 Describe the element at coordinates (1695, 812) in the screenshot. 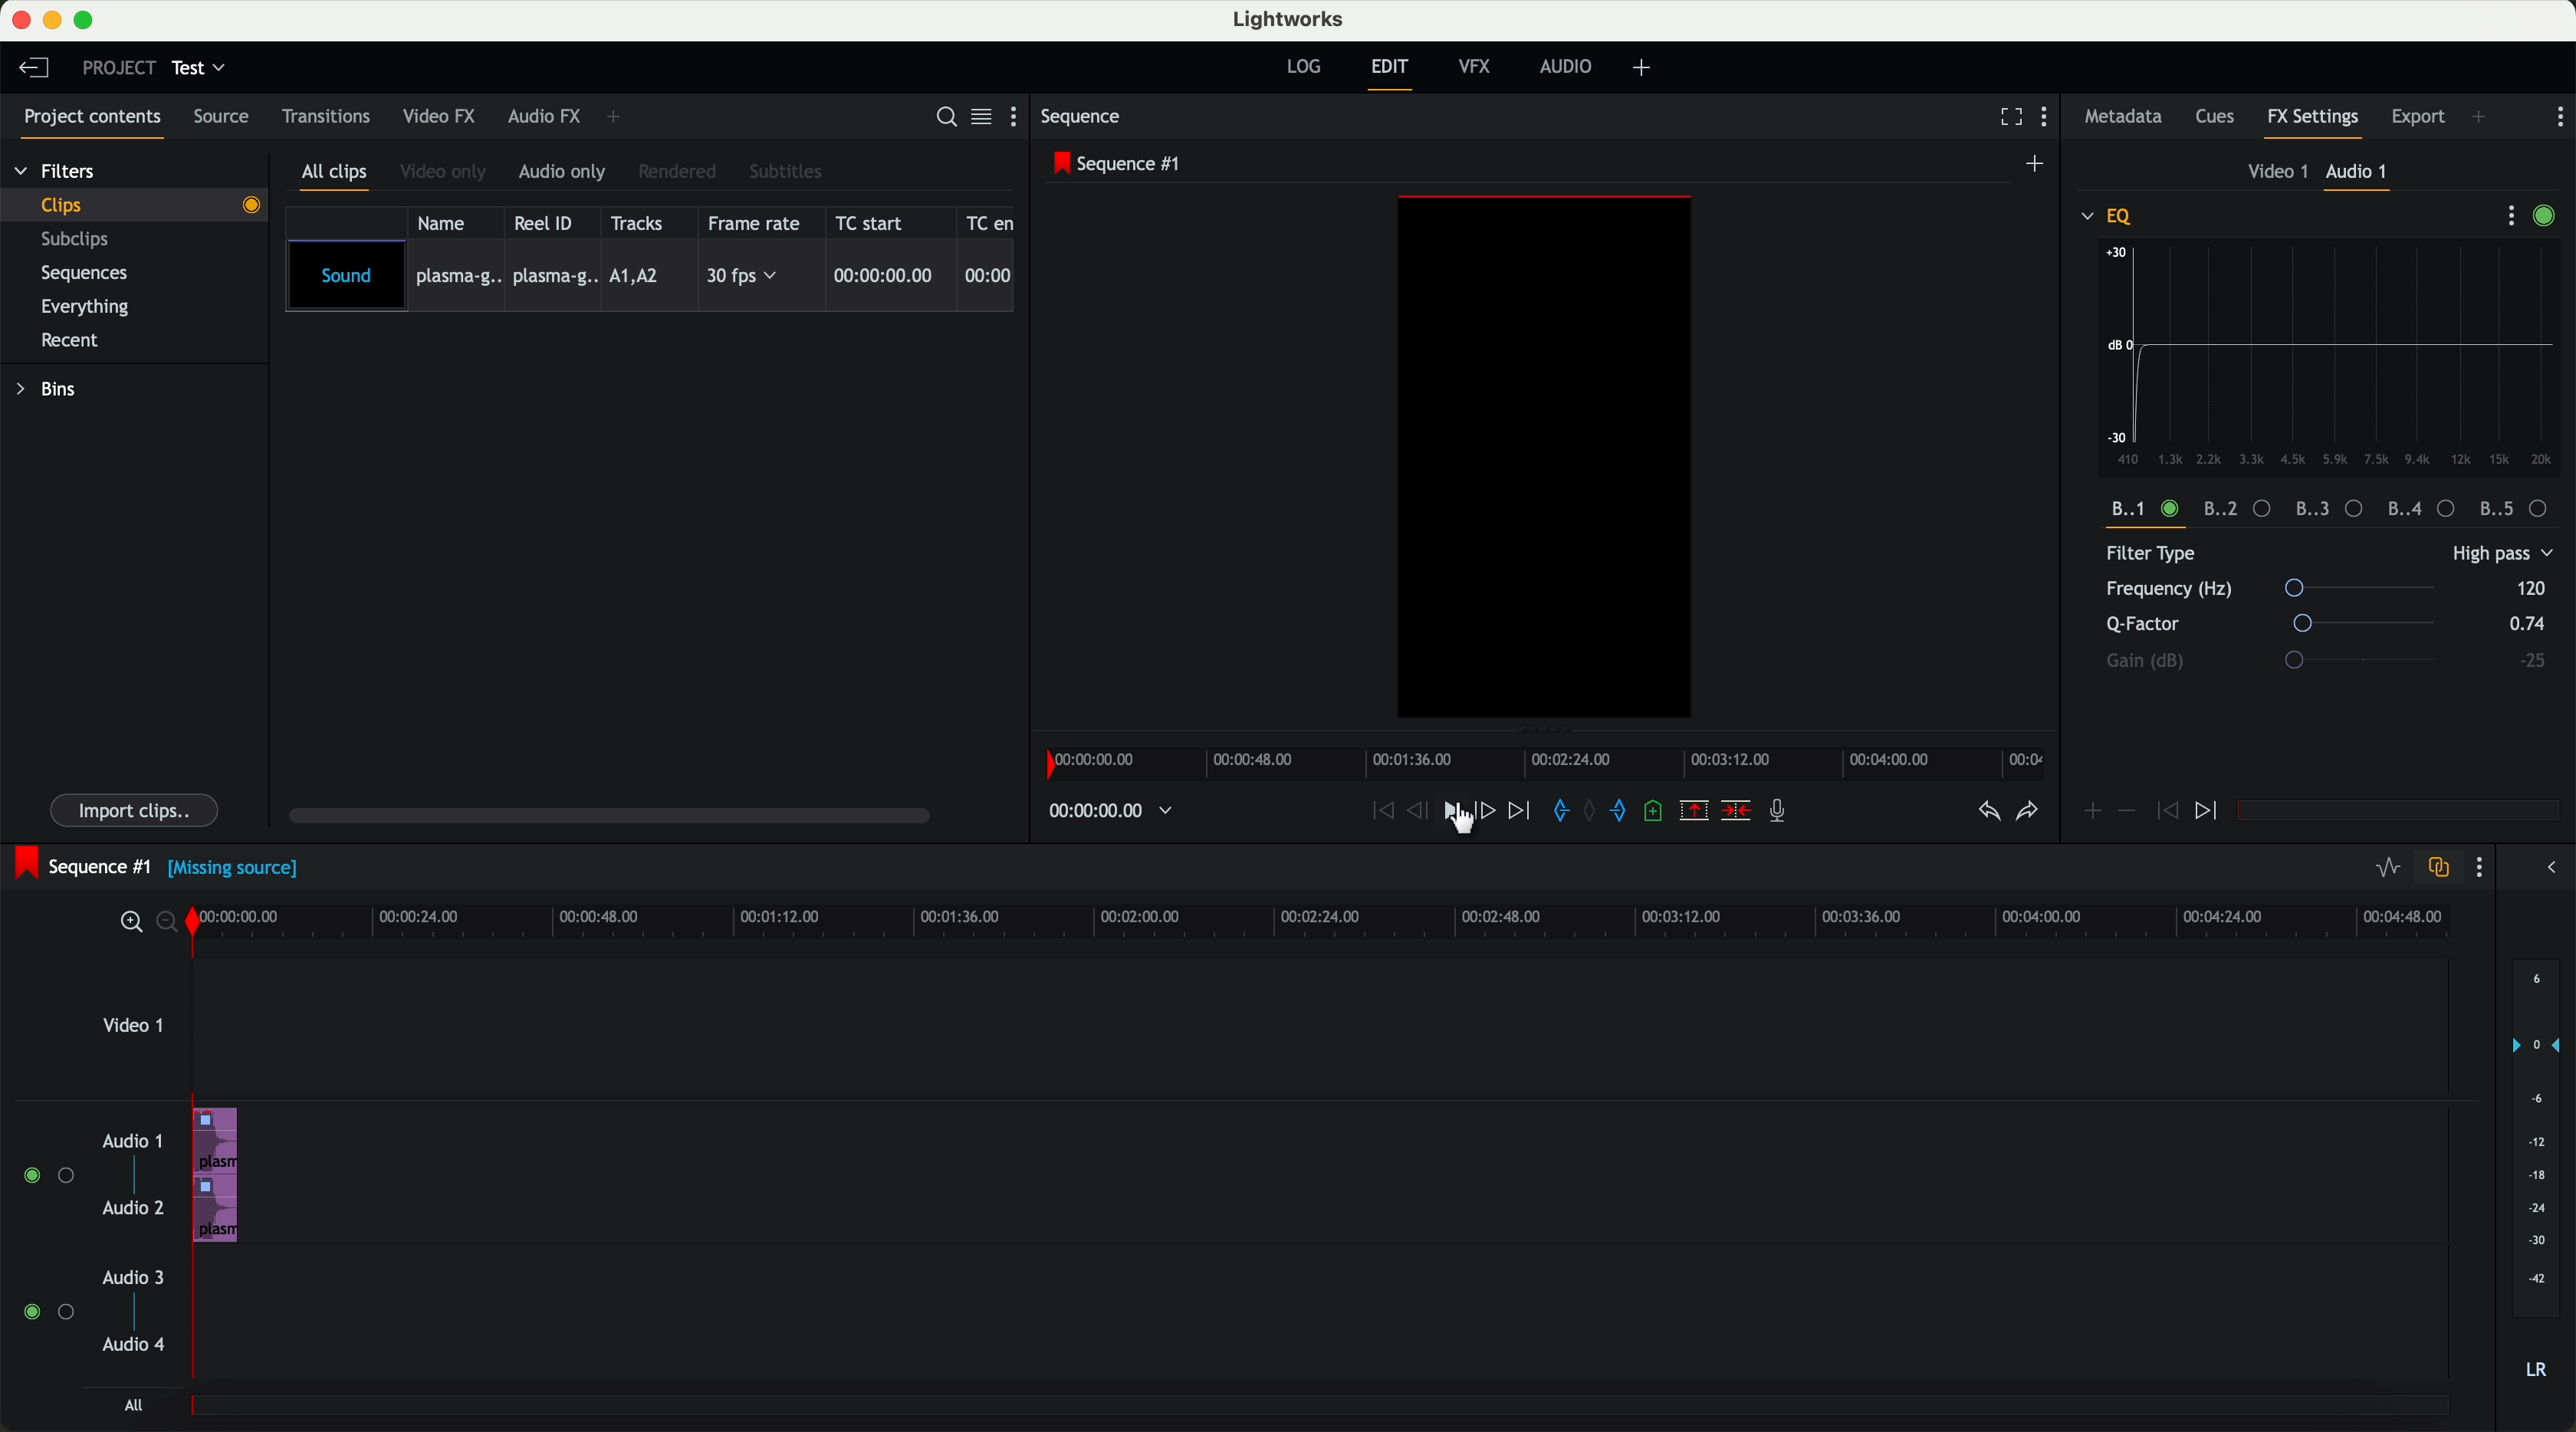

I see `remove the marked section` at that location.